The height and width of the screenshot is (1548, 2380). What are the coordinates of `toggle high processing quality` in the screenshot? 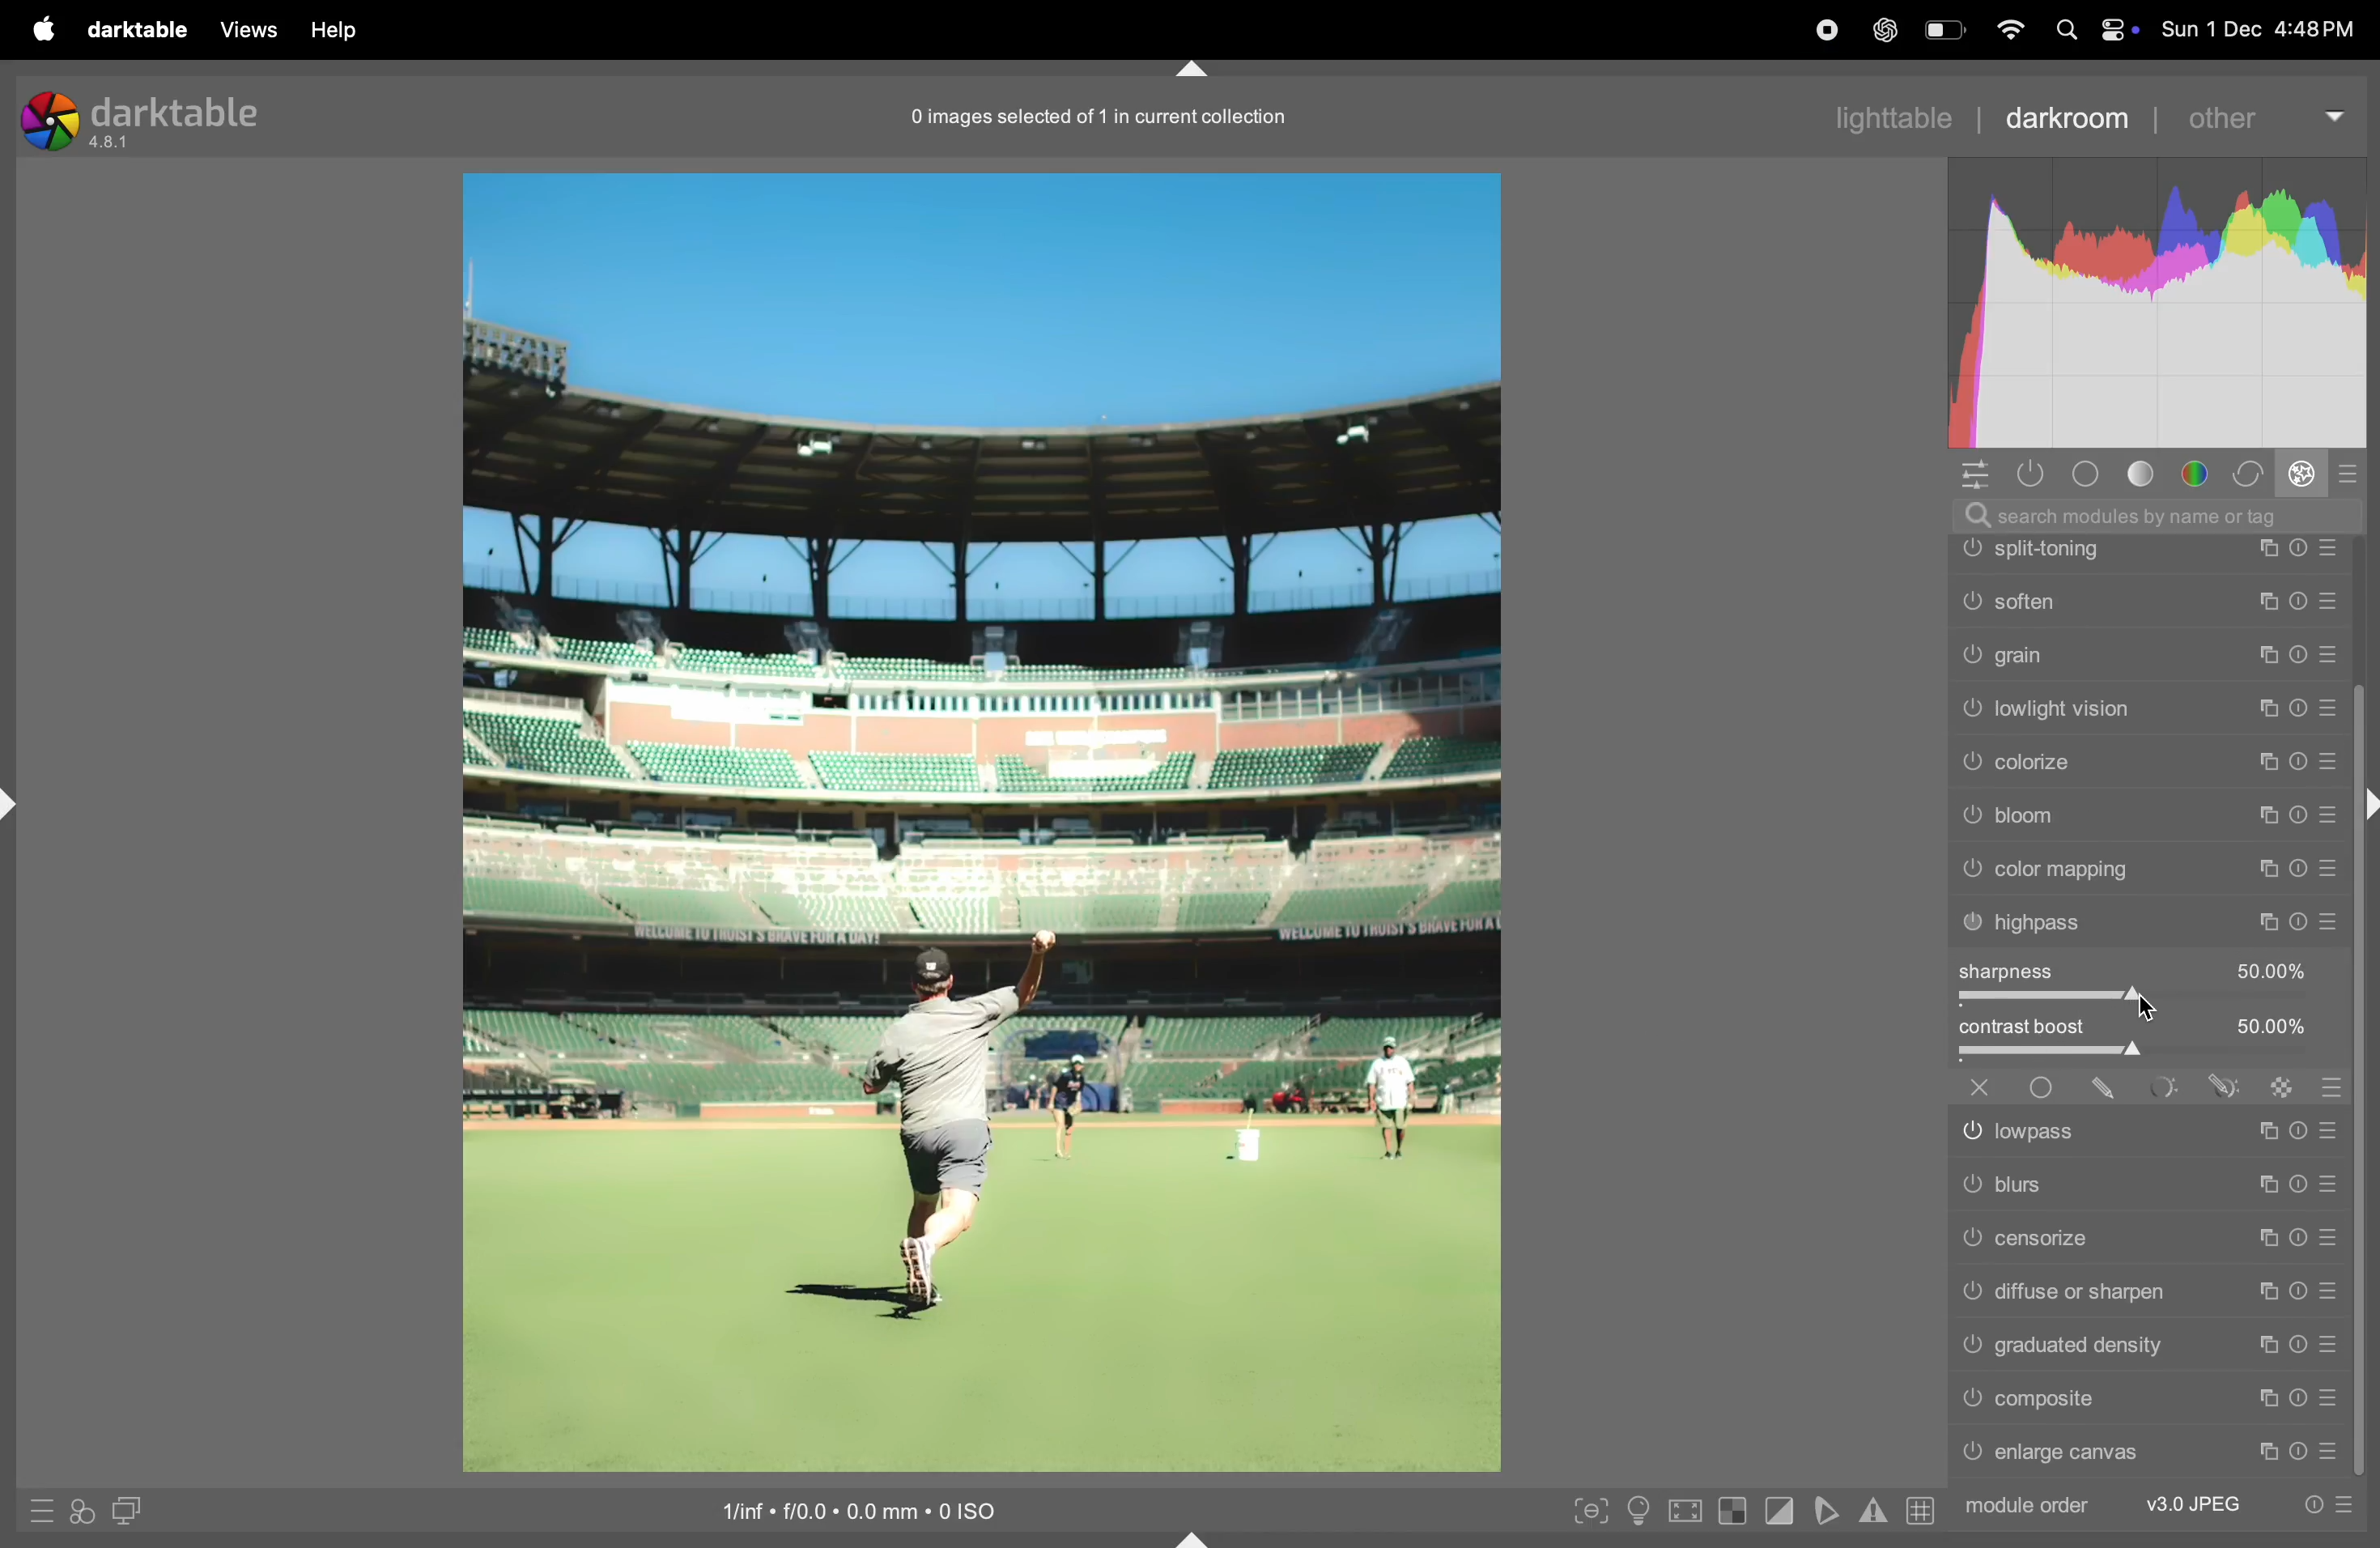 It's located at (1684, 1510).